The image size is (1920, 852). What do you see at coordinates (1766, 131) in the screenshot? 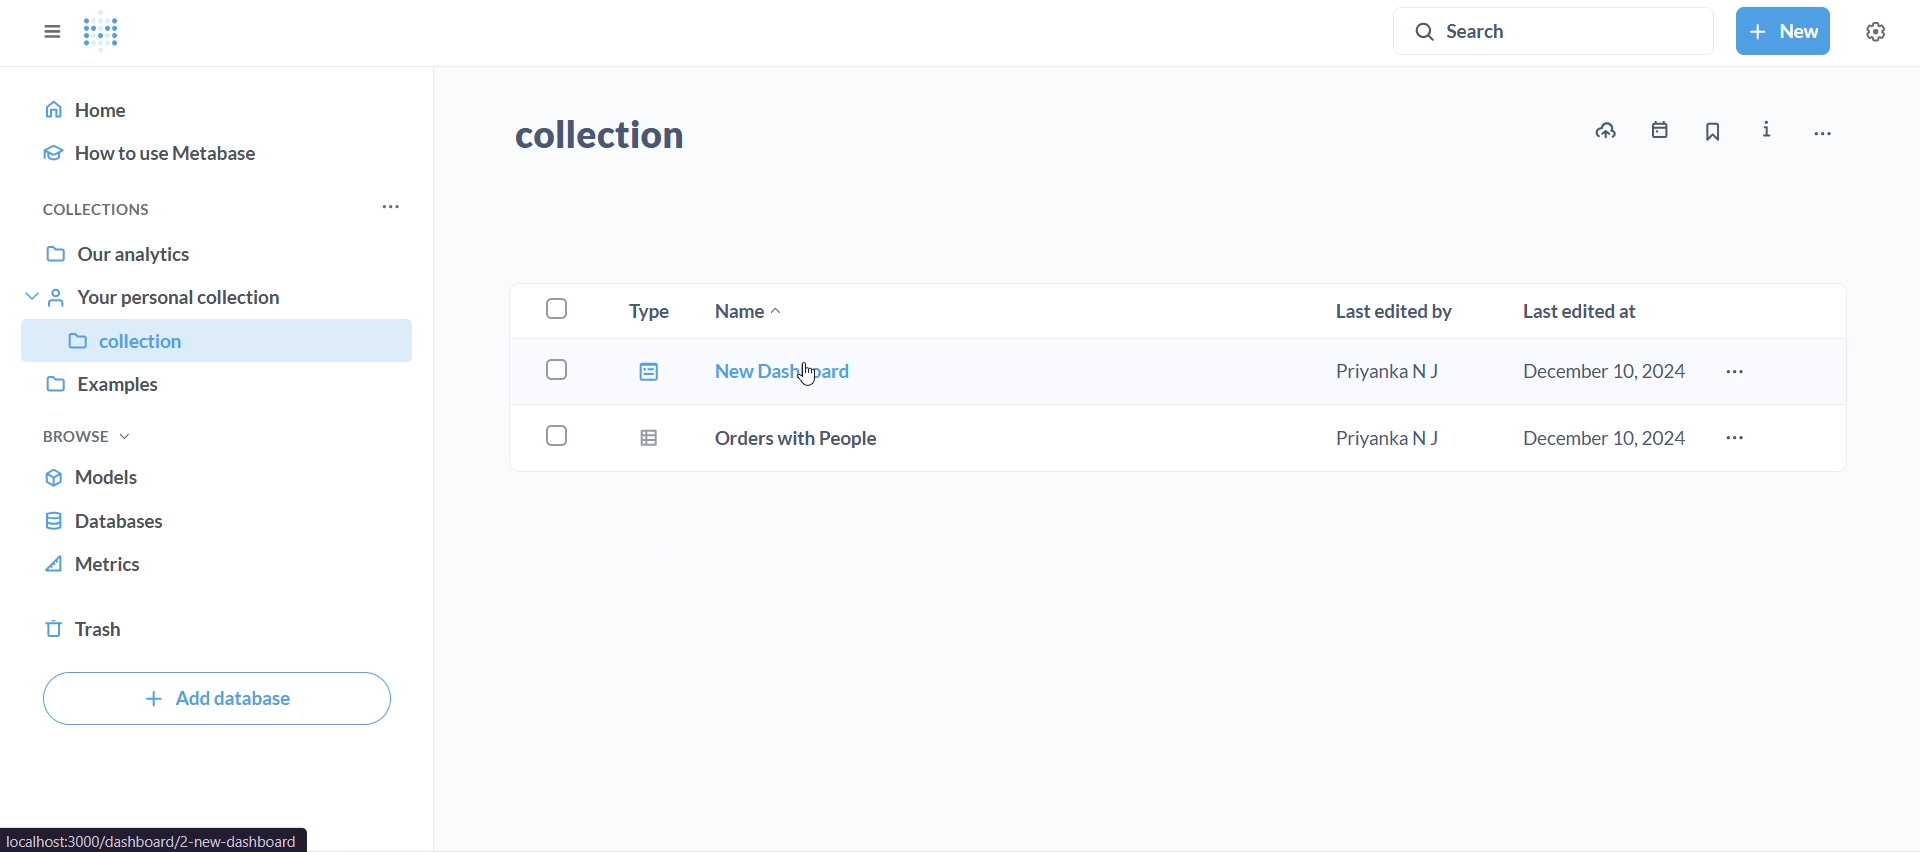
I see `info` at bounding box center [1766, 131].